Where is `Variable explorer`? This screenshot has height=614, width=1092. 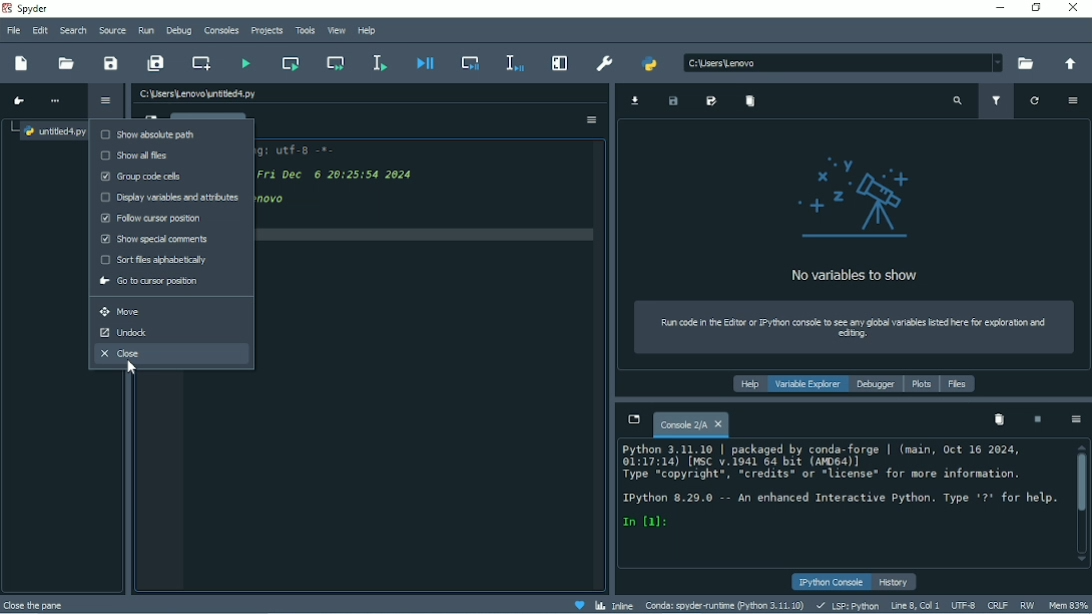 Variable explorer is located at coordinates (808, 385).